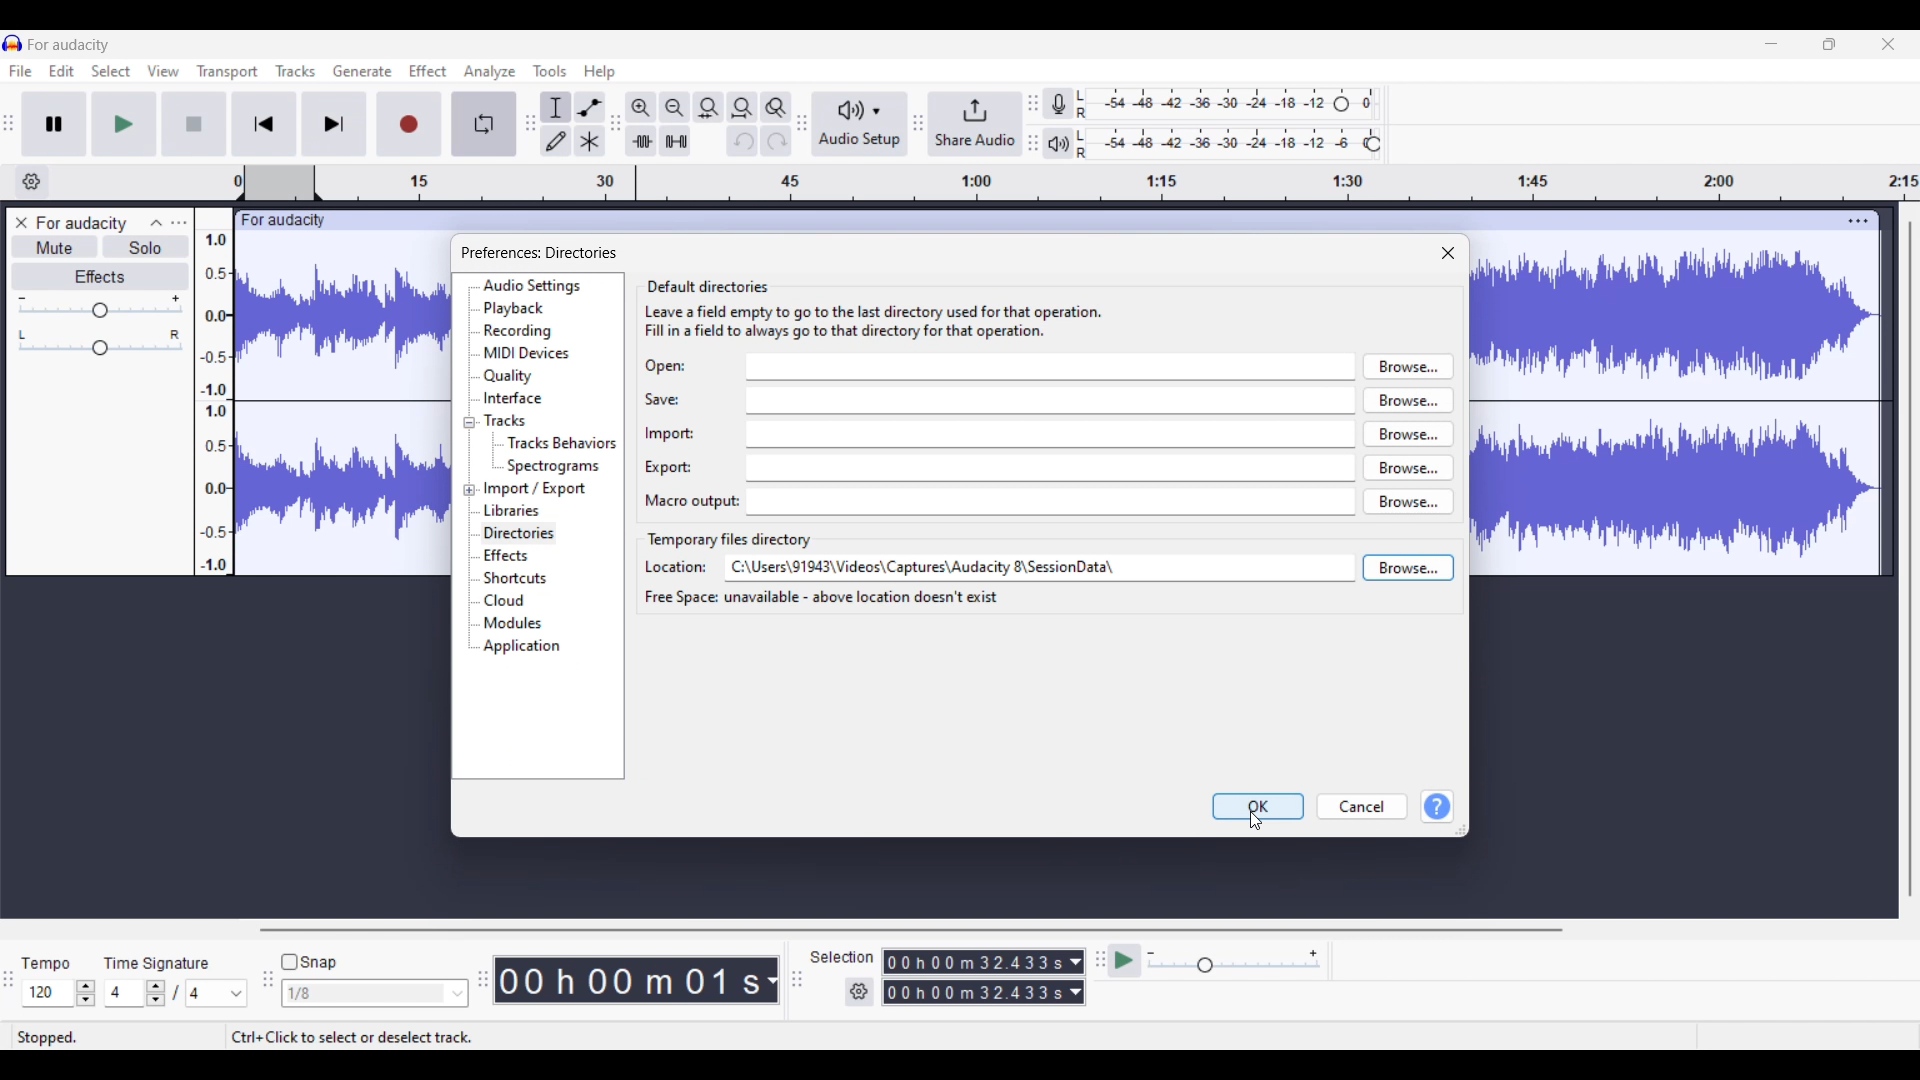 The width and height of the screenshot is (1920, 1080). What do you see at coordinates (1658, 392) in the screenshot?
I see `Current track` at bounding box center [1658, 392].